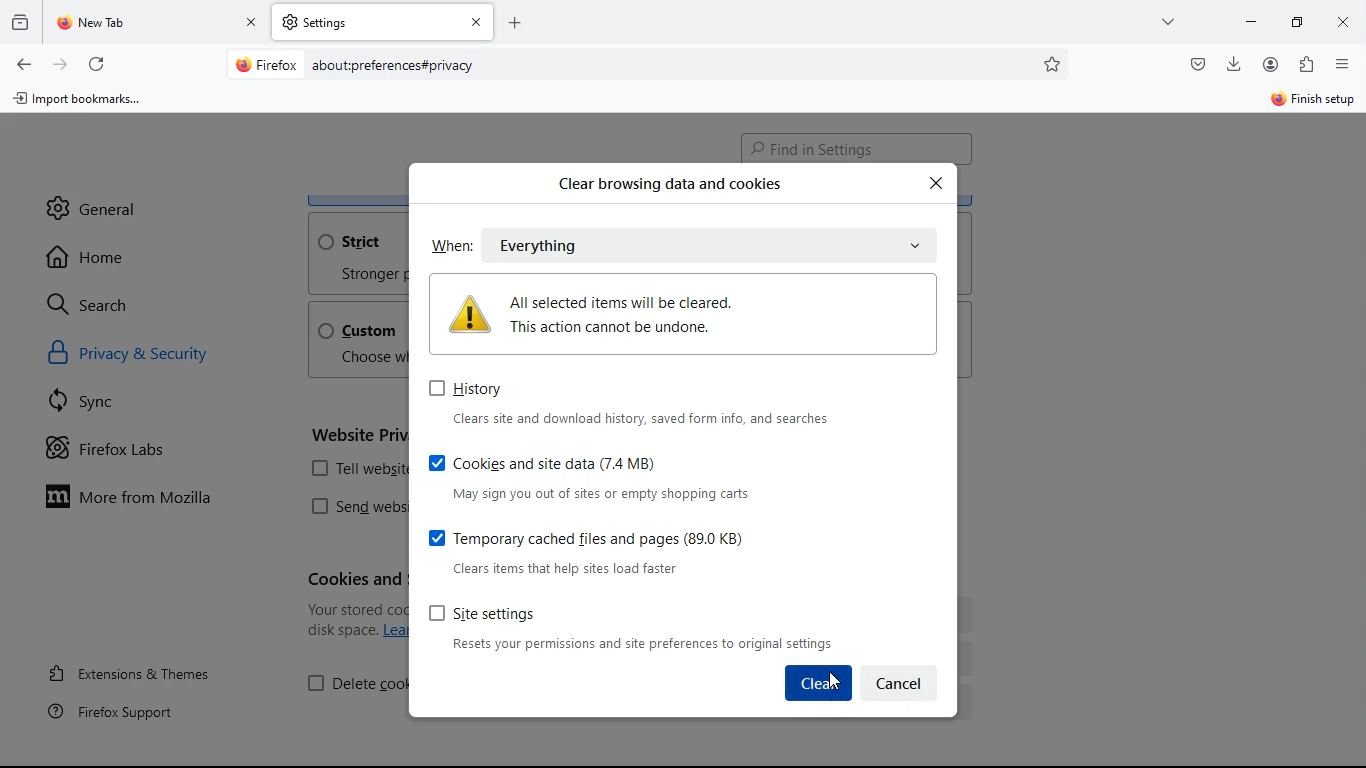 This screenshot has height=768, width=1366. Describe the element at coordinates (23, 21) in the screenshot. I see `historic` at that location.